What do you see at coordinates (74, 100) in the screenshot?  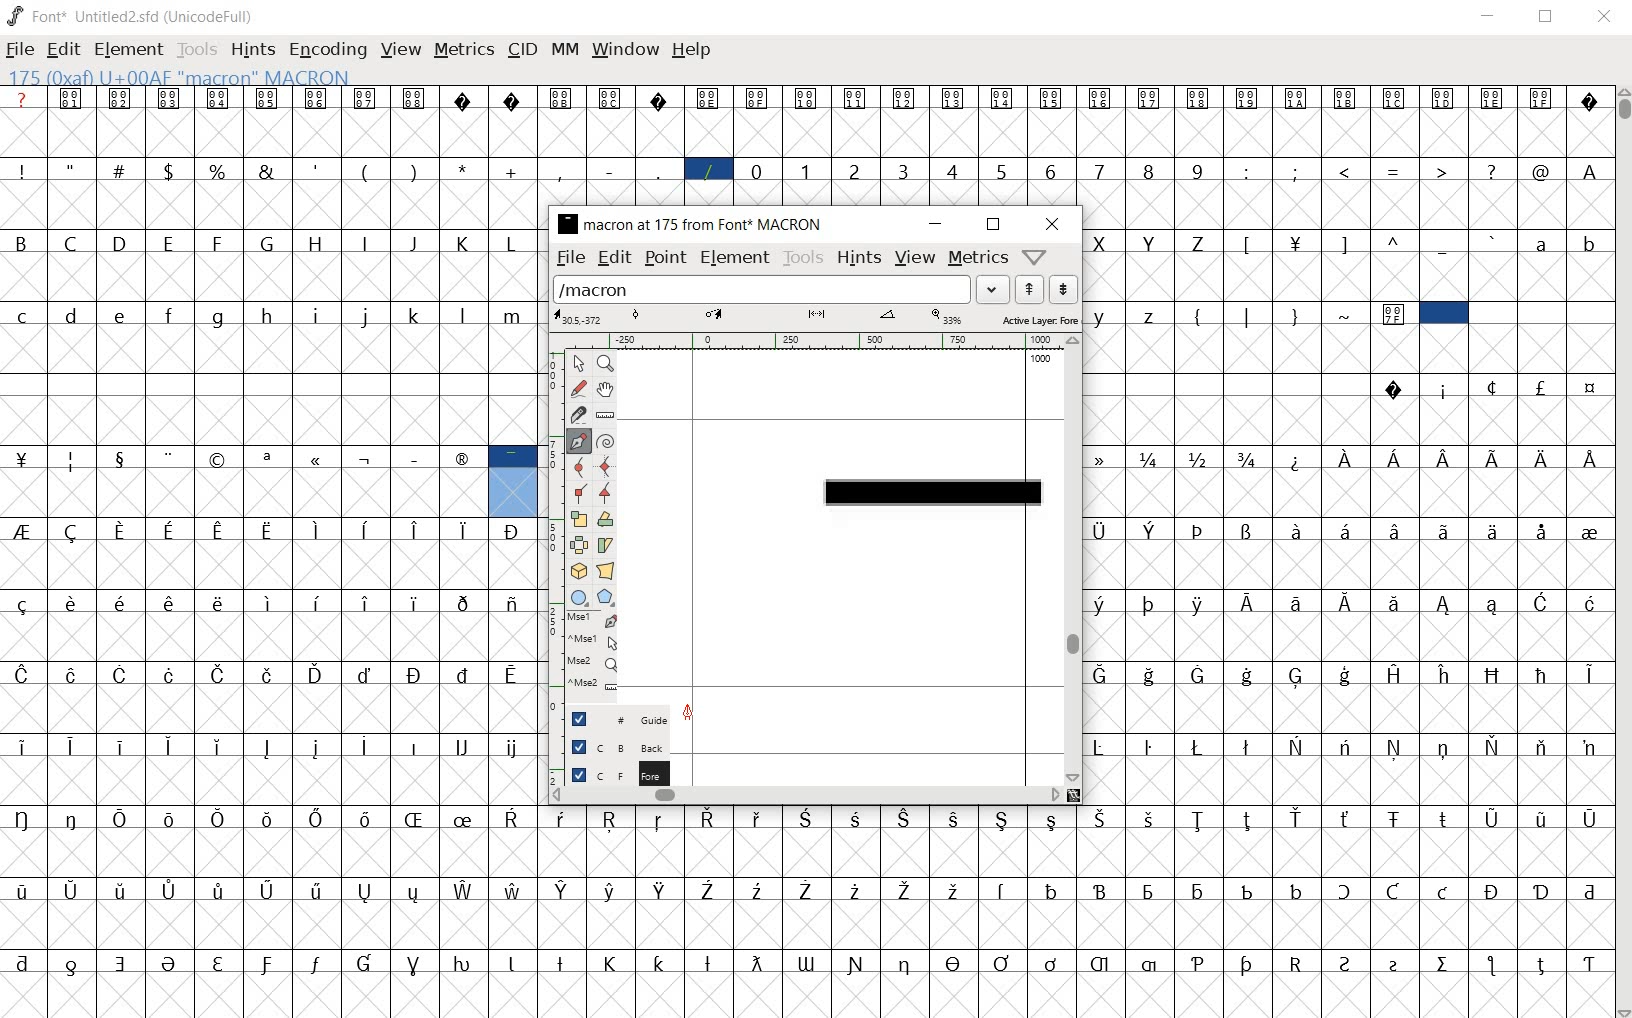 I see `Symbol` at bounding box center [74, 100].